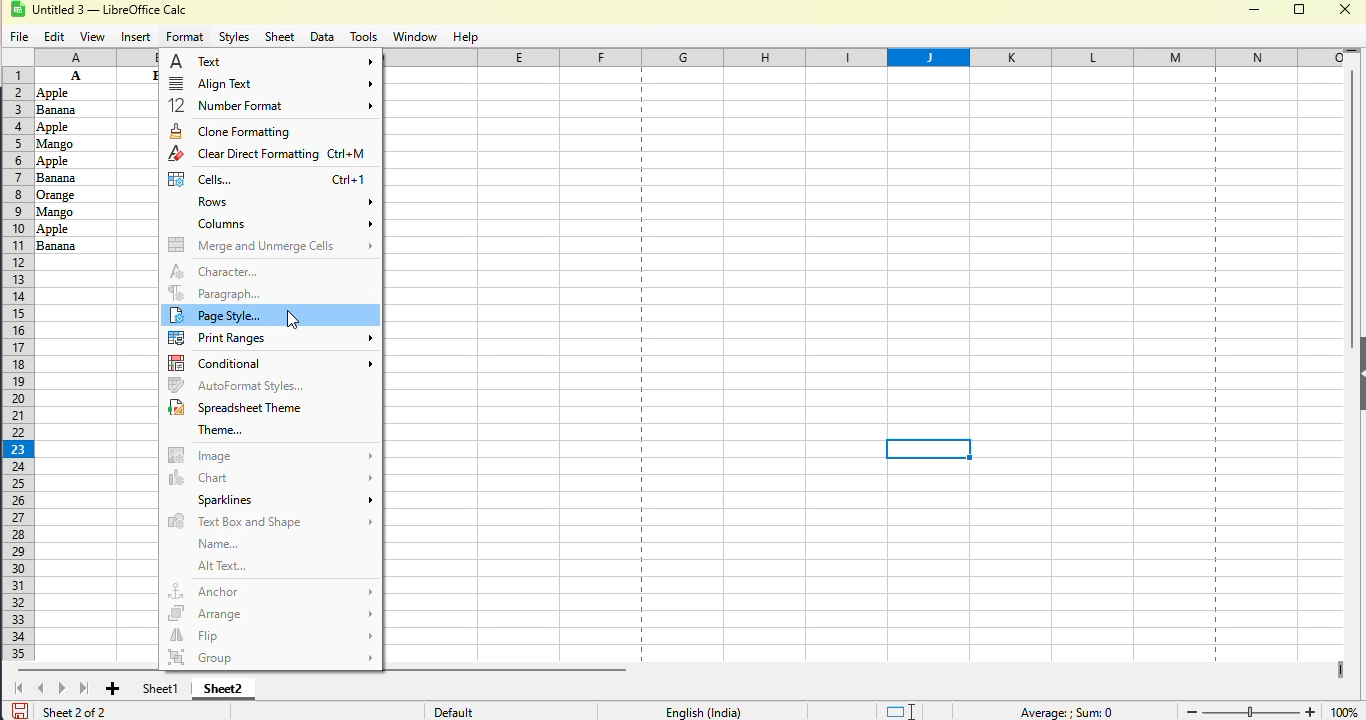 This screenshot has height=720, width=1366. I want to click on tools, so click(363, 37).